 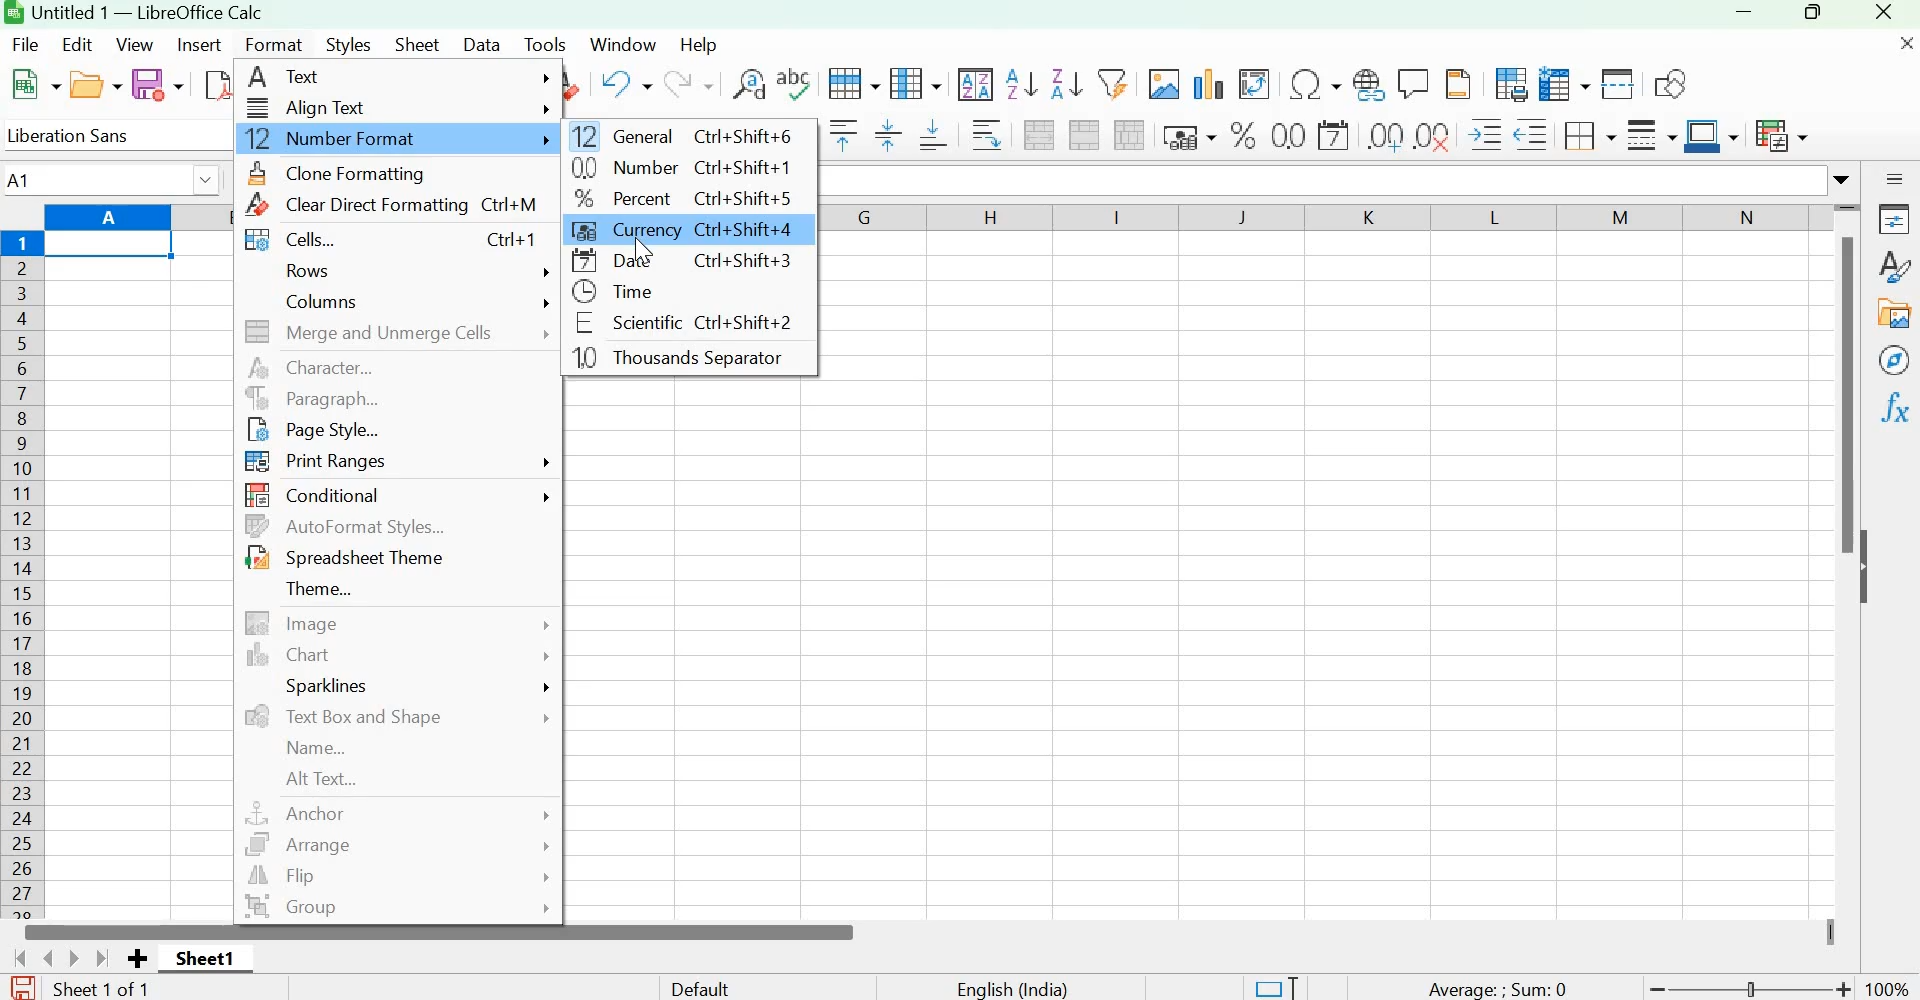 What do you see at coordinates (79, 43) in the screenshot?
I see `Edit` at bounding box center [79, 43].